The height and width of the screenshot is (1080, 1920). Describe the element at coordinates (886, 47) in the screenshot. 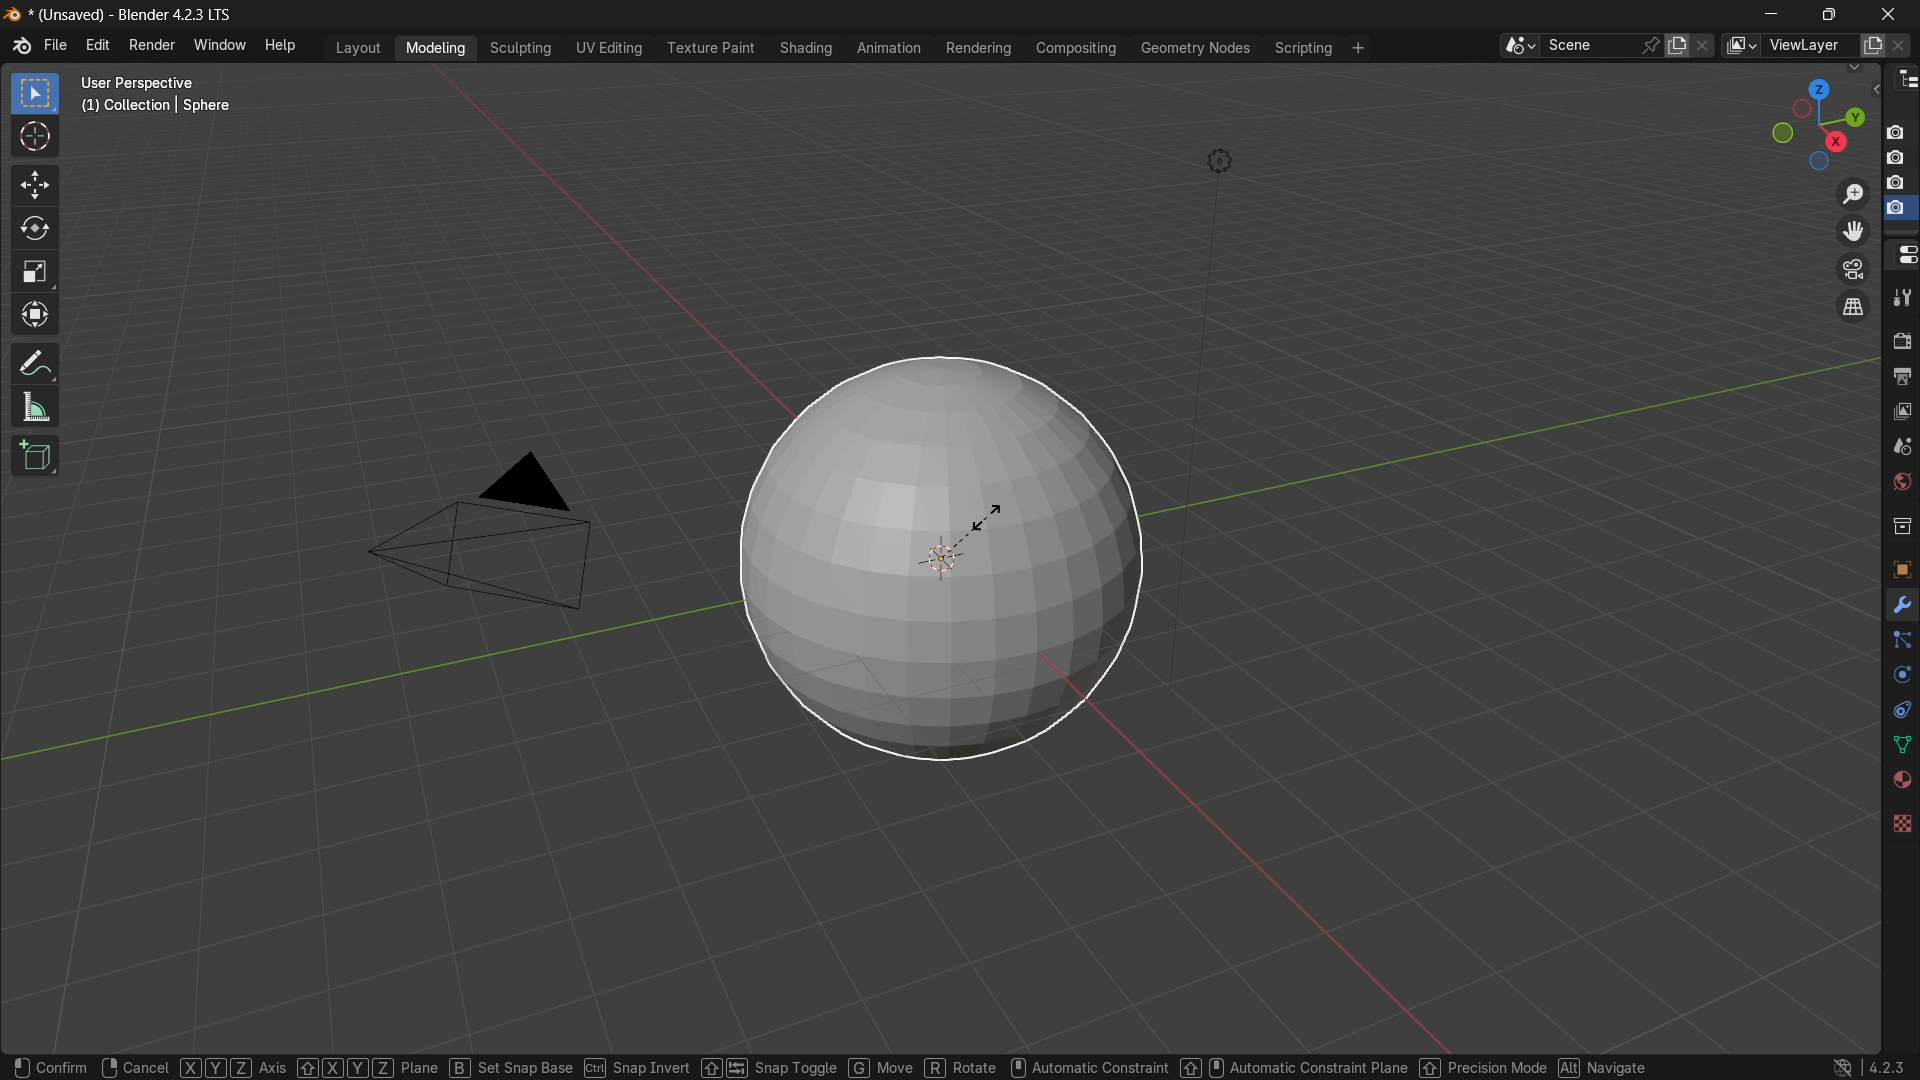

I see `animation menu` at that location.